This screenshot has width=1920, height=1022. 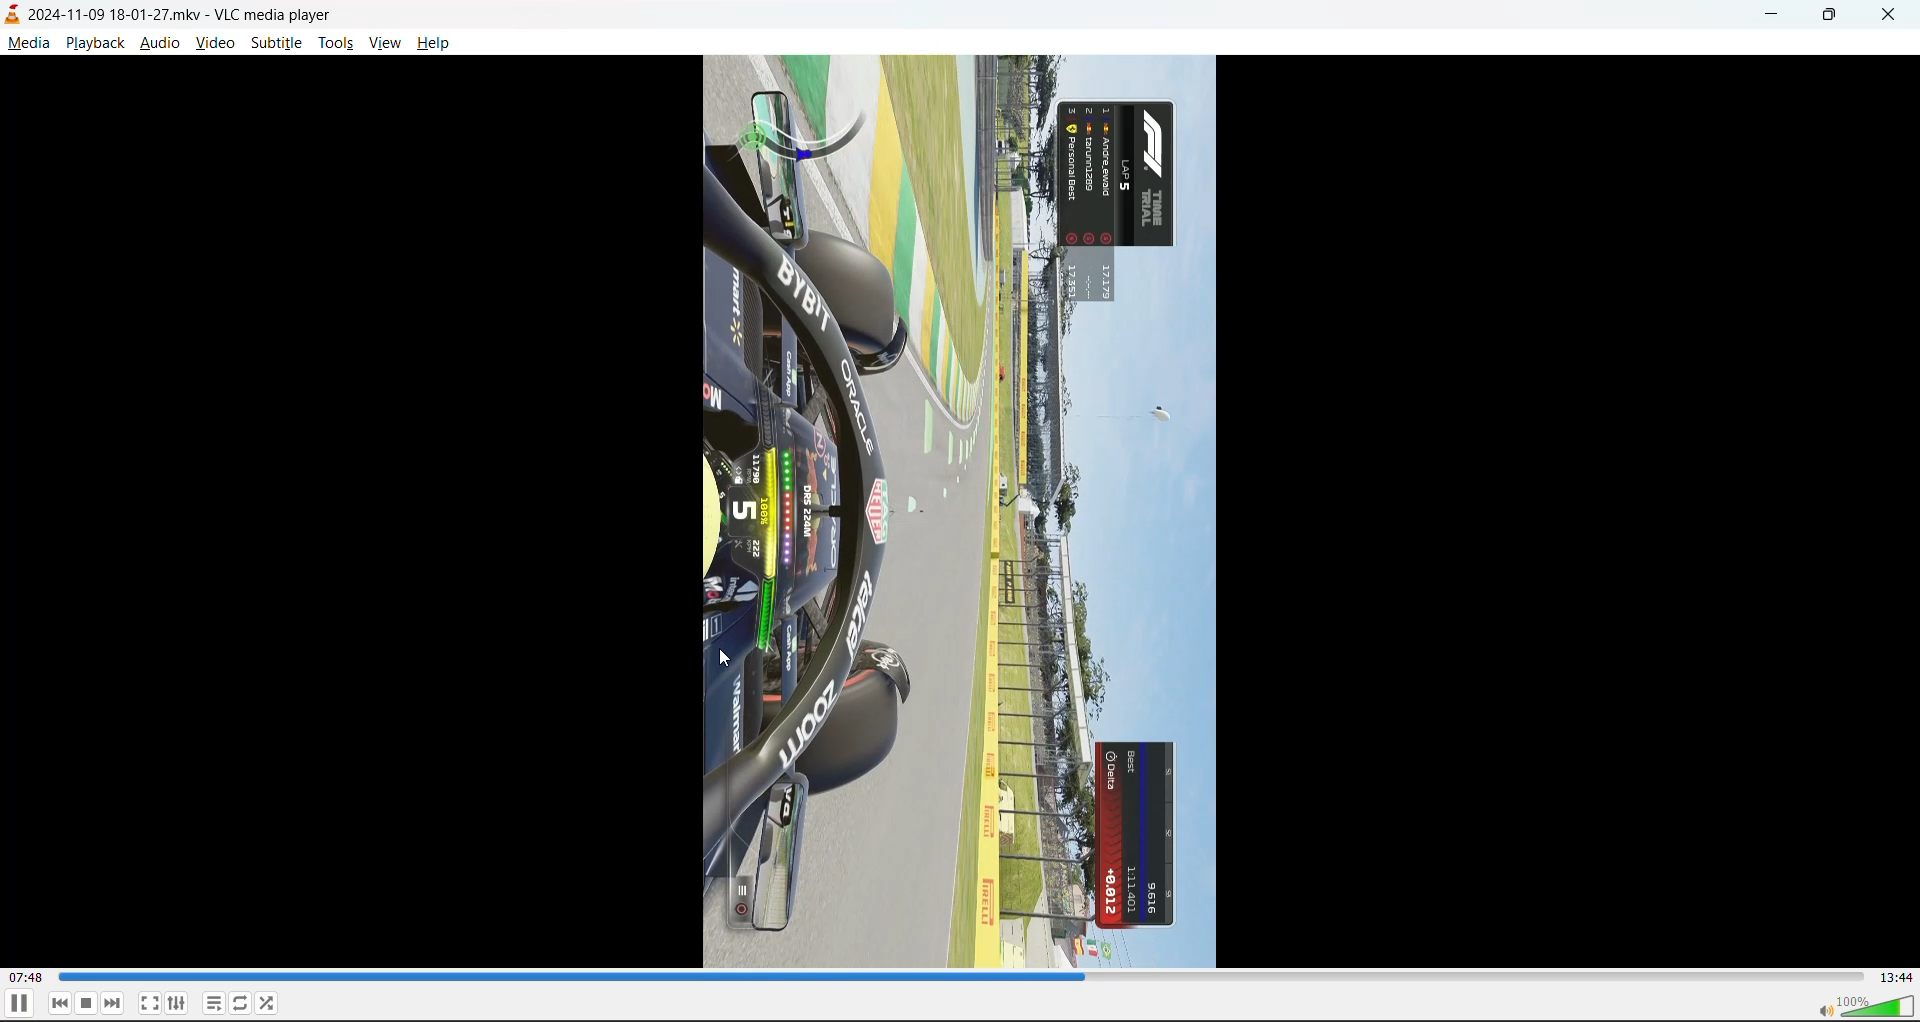 I want to click on video (rotated), so click(x=959, y=511).